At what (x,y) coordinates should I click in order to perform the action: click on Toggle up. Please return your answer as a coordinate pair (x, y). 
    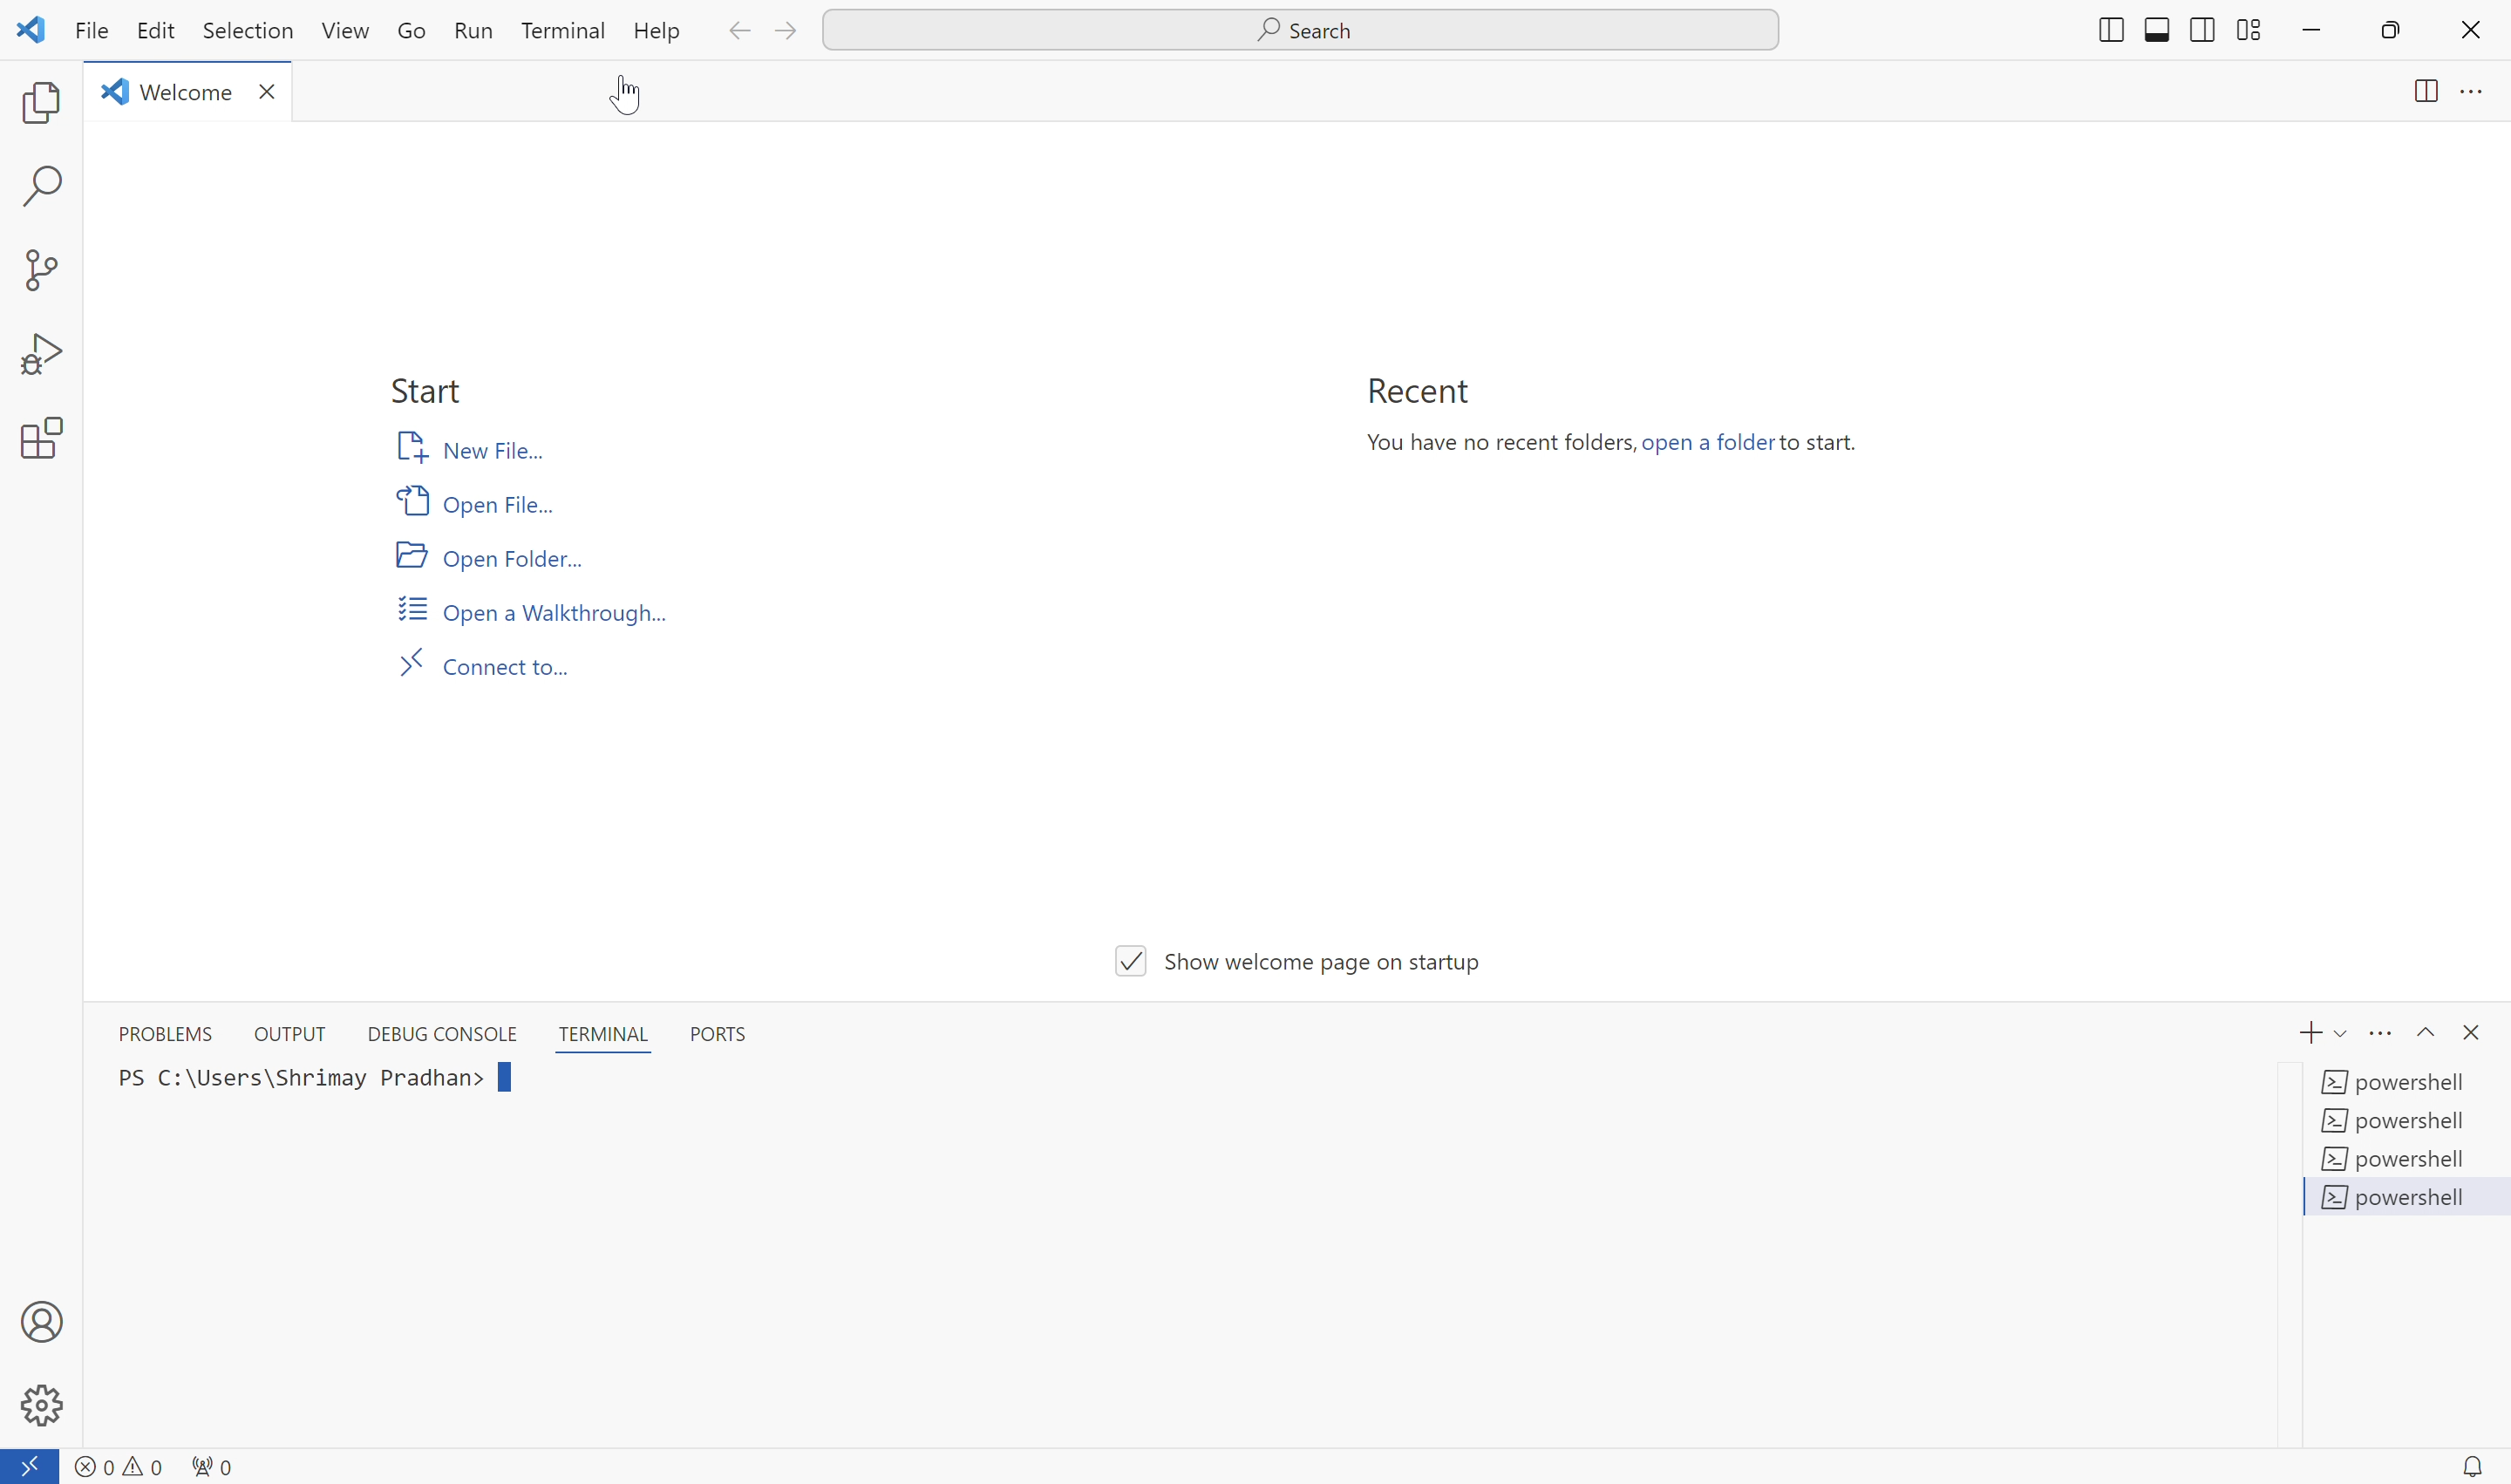
    Looking at the image, I should click on (2429, 1031).